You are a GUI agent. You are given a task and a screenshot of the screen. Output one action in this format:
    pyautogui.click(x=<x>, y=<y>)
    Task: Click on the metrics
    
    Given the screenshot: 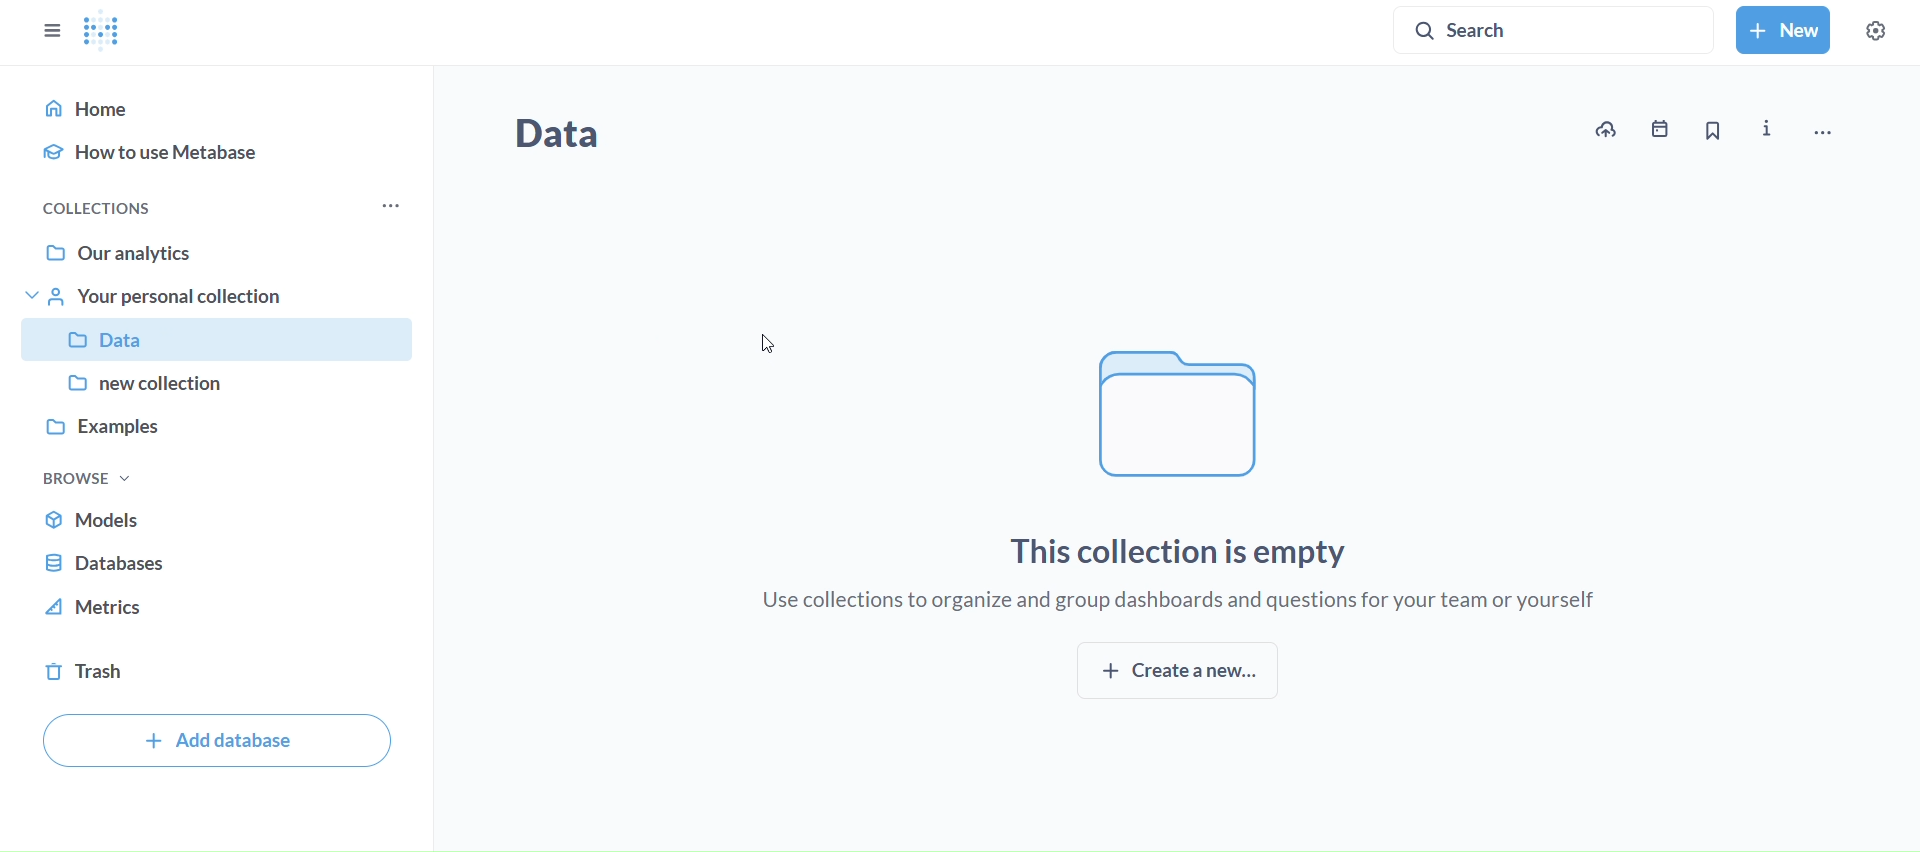 What is the action you would take?
    pyautogui.click(x=214, y=610)
    